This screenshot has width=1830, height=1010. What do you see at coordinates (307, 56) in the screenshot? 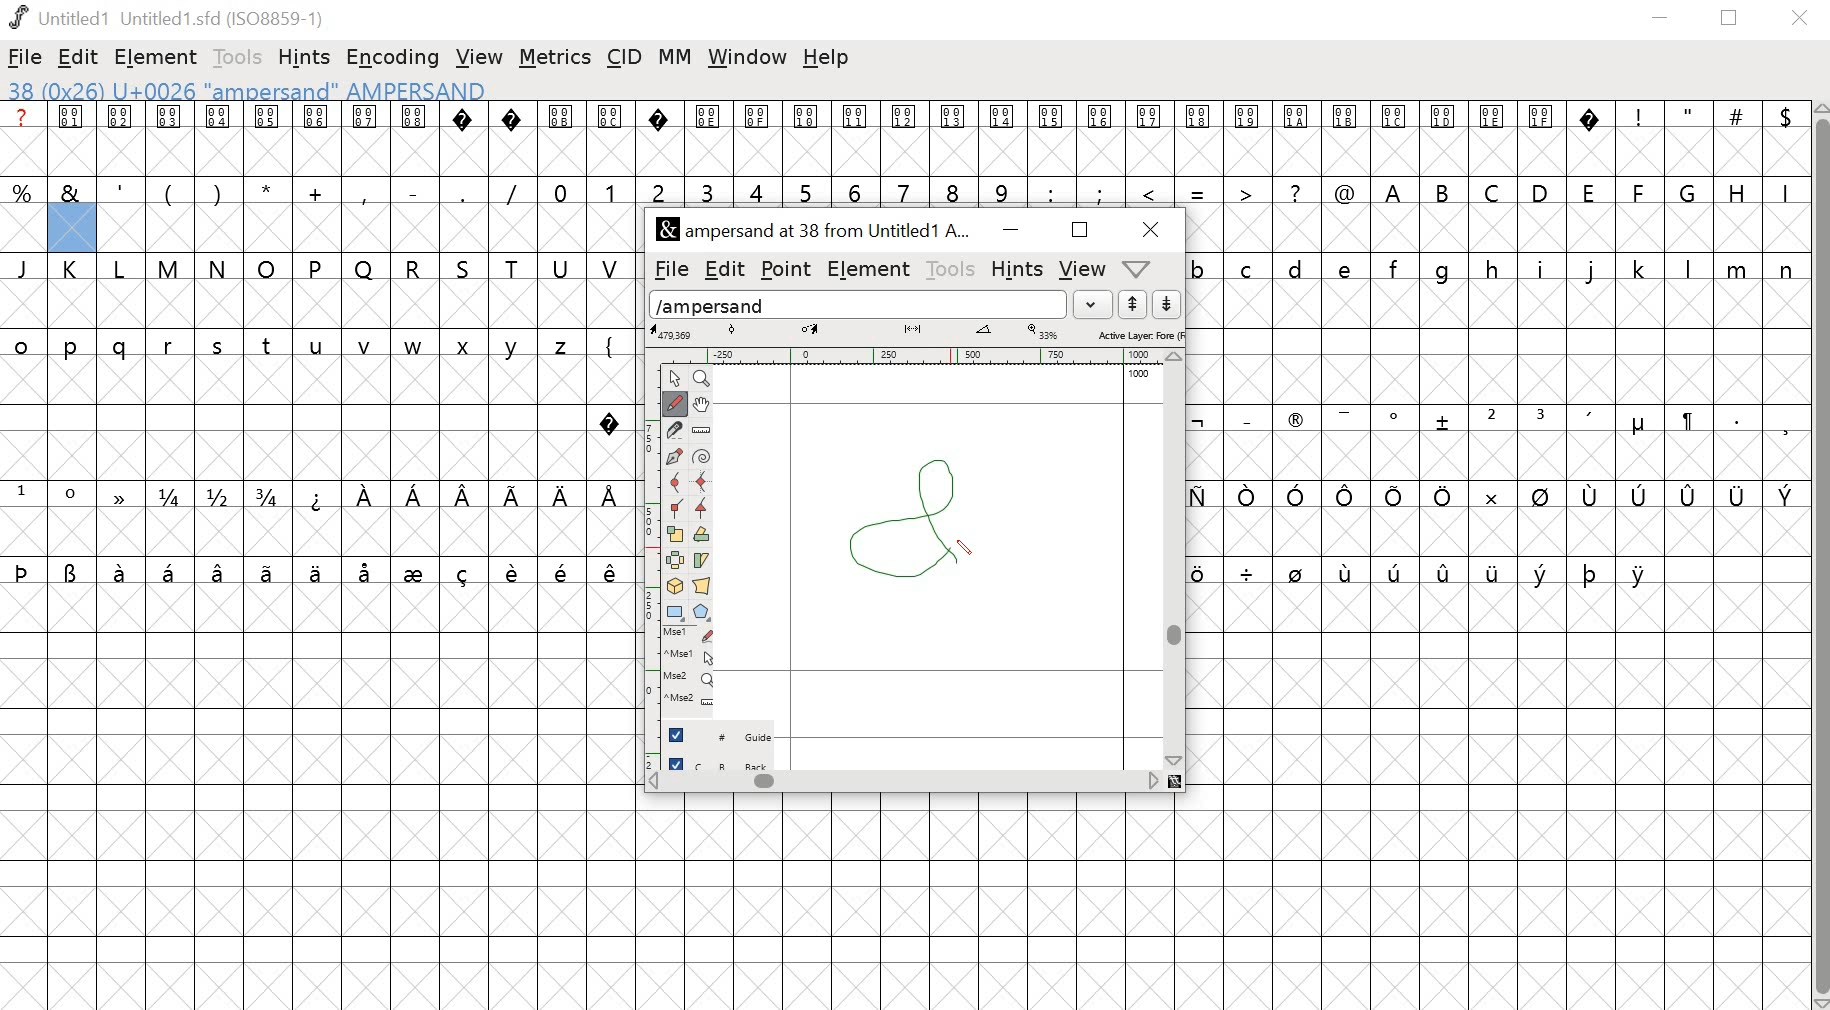
I see `hints` at bounding box center [307, 56].